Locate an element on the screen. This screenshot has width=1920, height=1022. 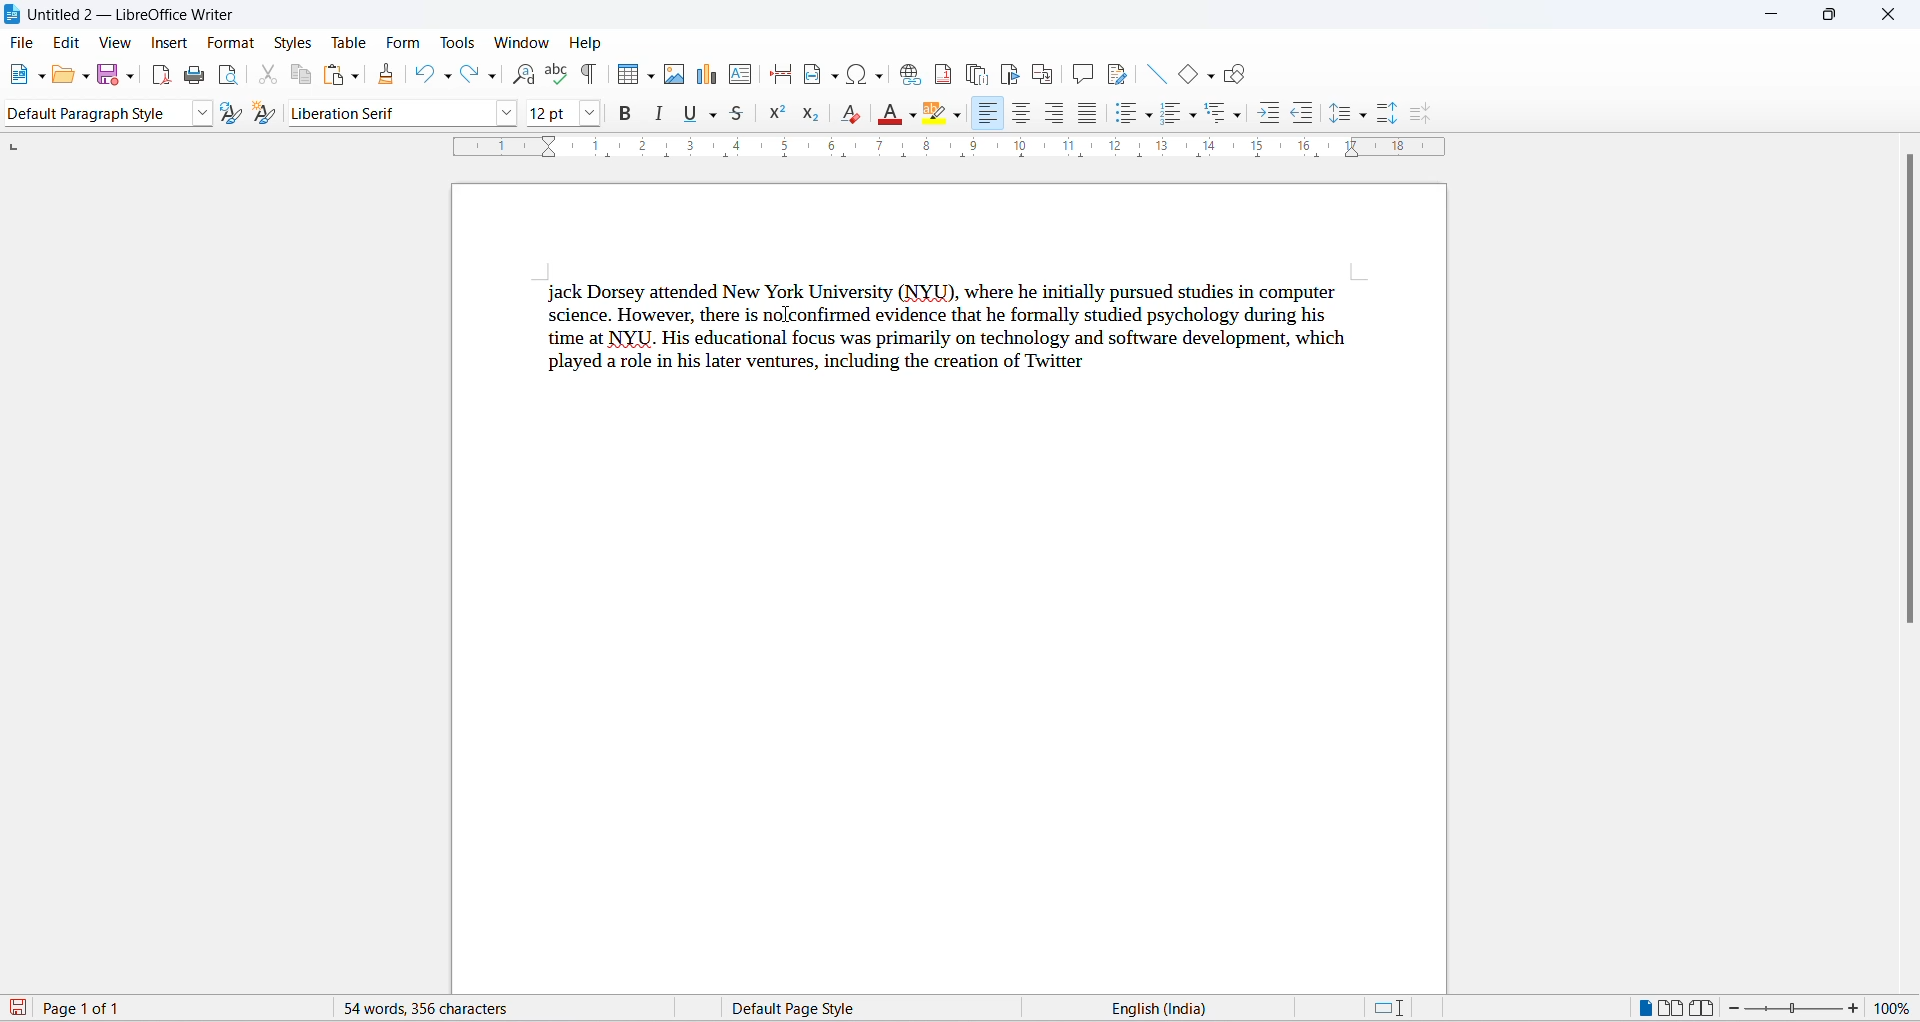
toggle formatting marks is located at coordinates (586, 77).